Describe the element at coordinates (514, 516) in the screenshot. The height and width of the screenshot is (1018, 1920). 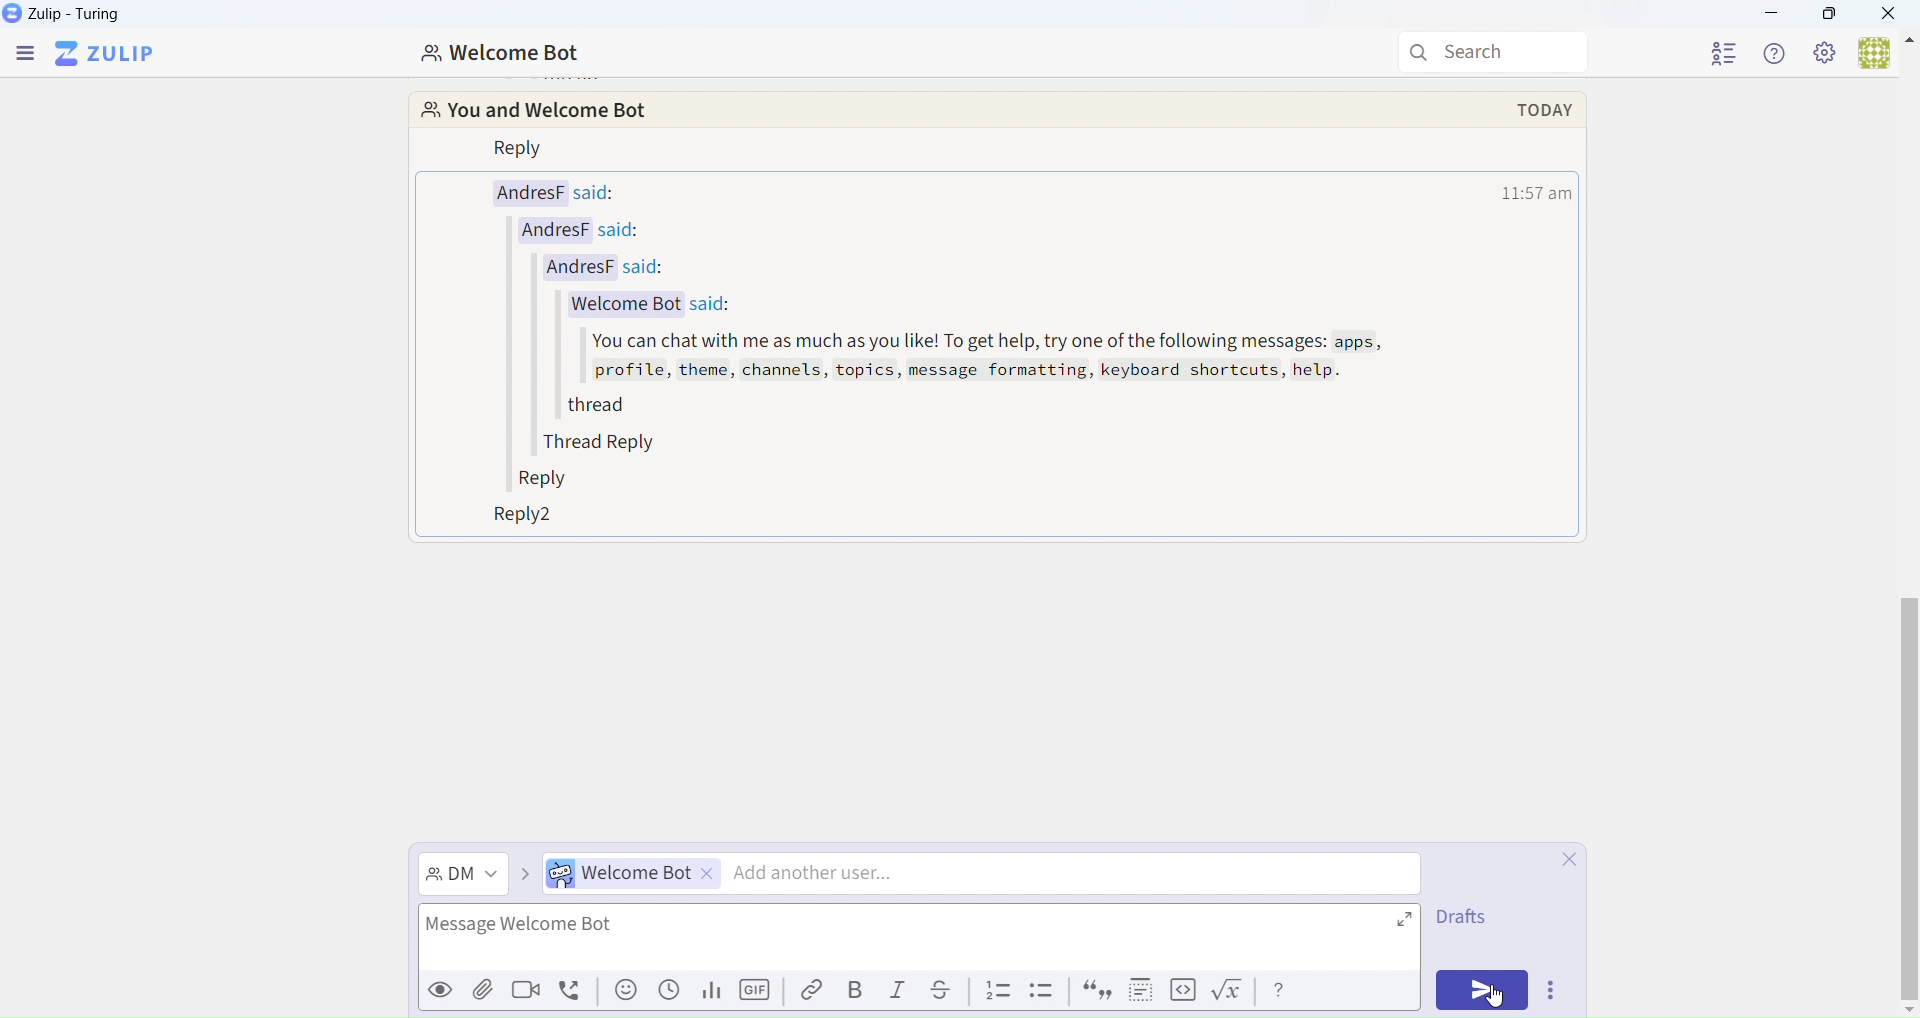
I see `Reply2` at that location.